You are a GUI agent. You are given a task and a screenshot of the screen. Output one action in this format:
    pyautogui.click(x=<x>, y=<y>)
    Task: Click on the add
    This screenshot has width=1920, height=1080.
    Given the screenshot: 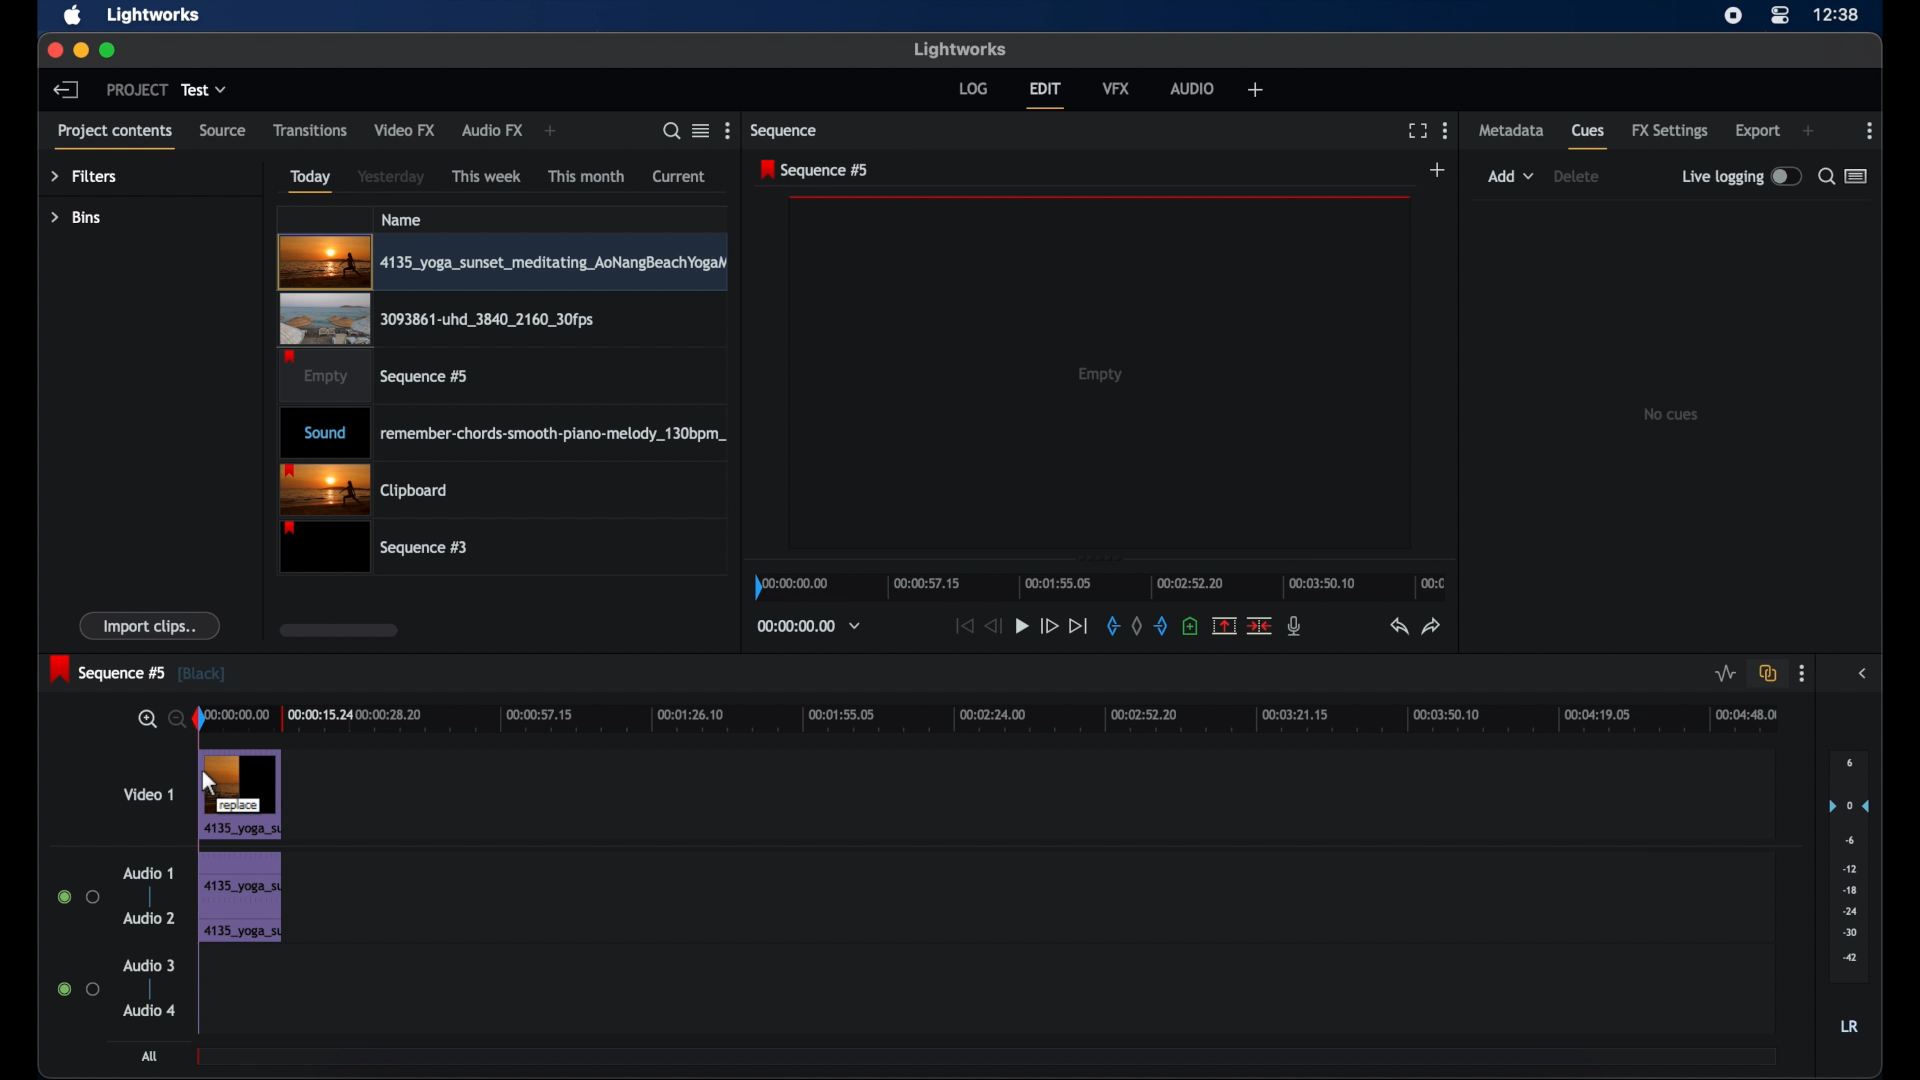 What is the action you would take?
    pyautogui.click(x=551, y=130)
    